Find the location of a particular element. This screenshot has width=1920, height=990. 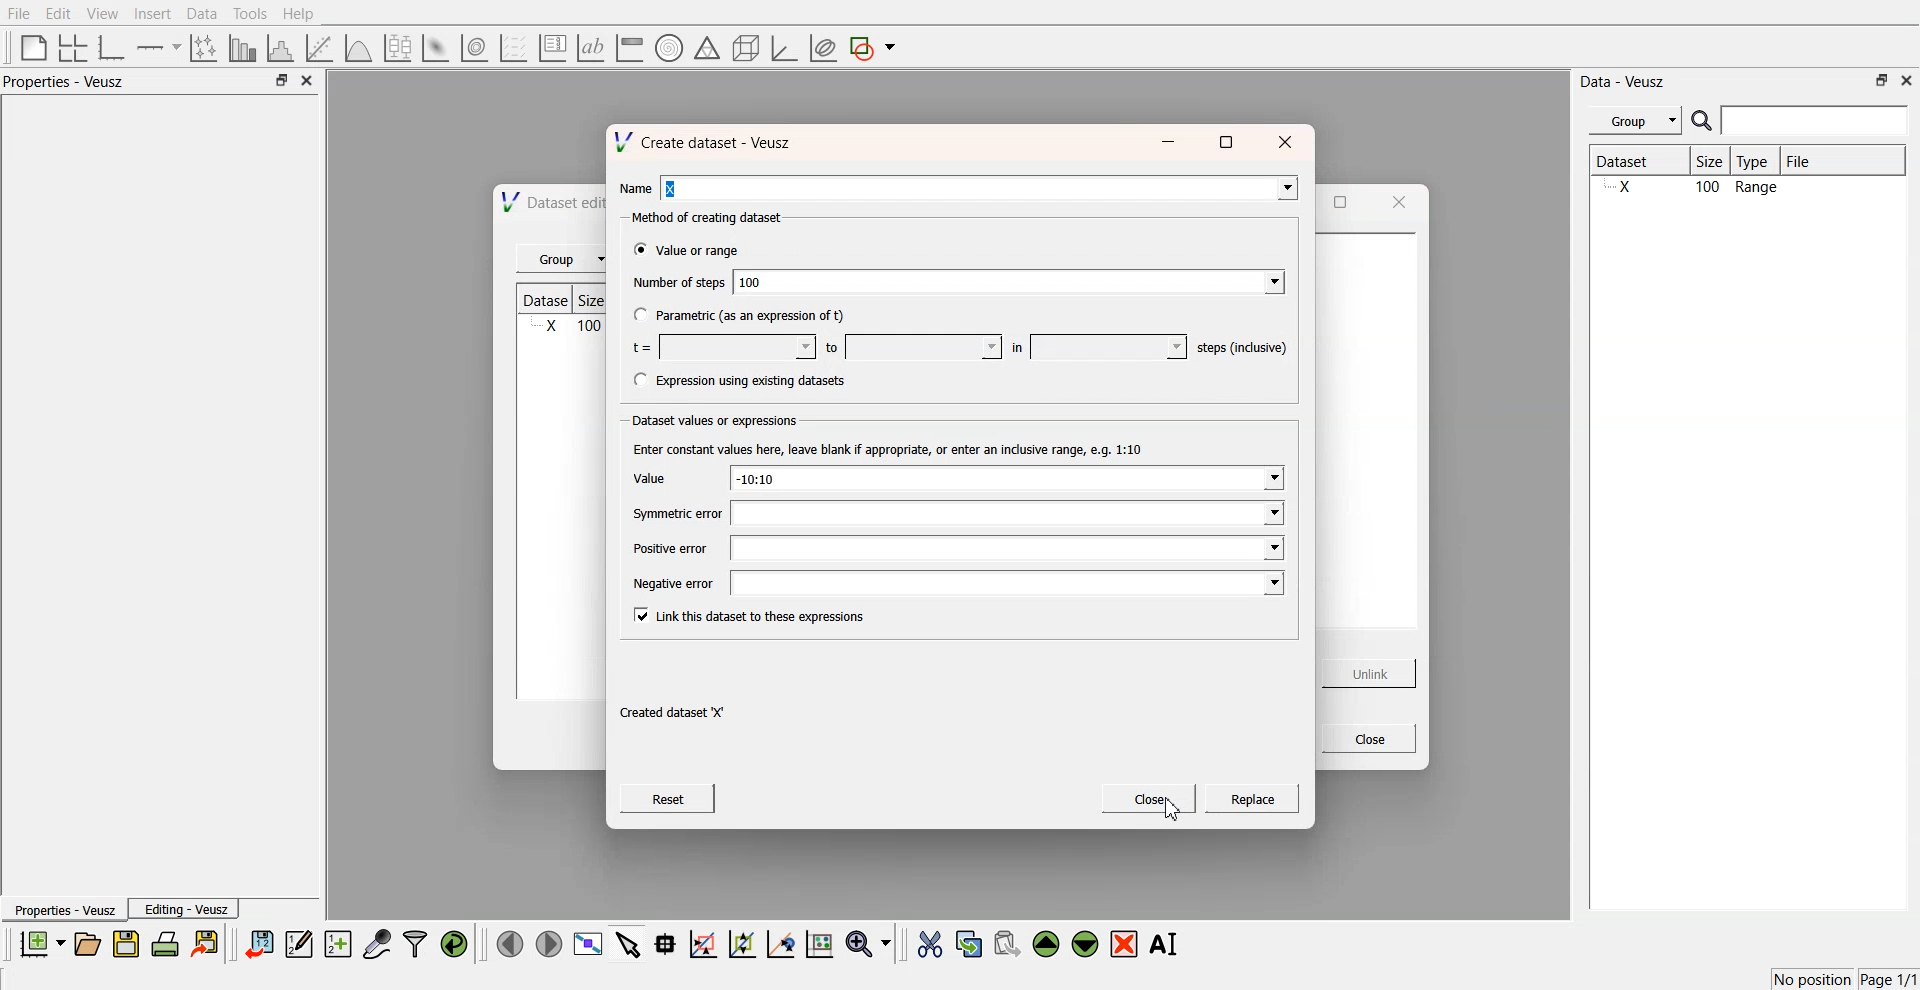

search icon is located at coordinates (1704, 120).